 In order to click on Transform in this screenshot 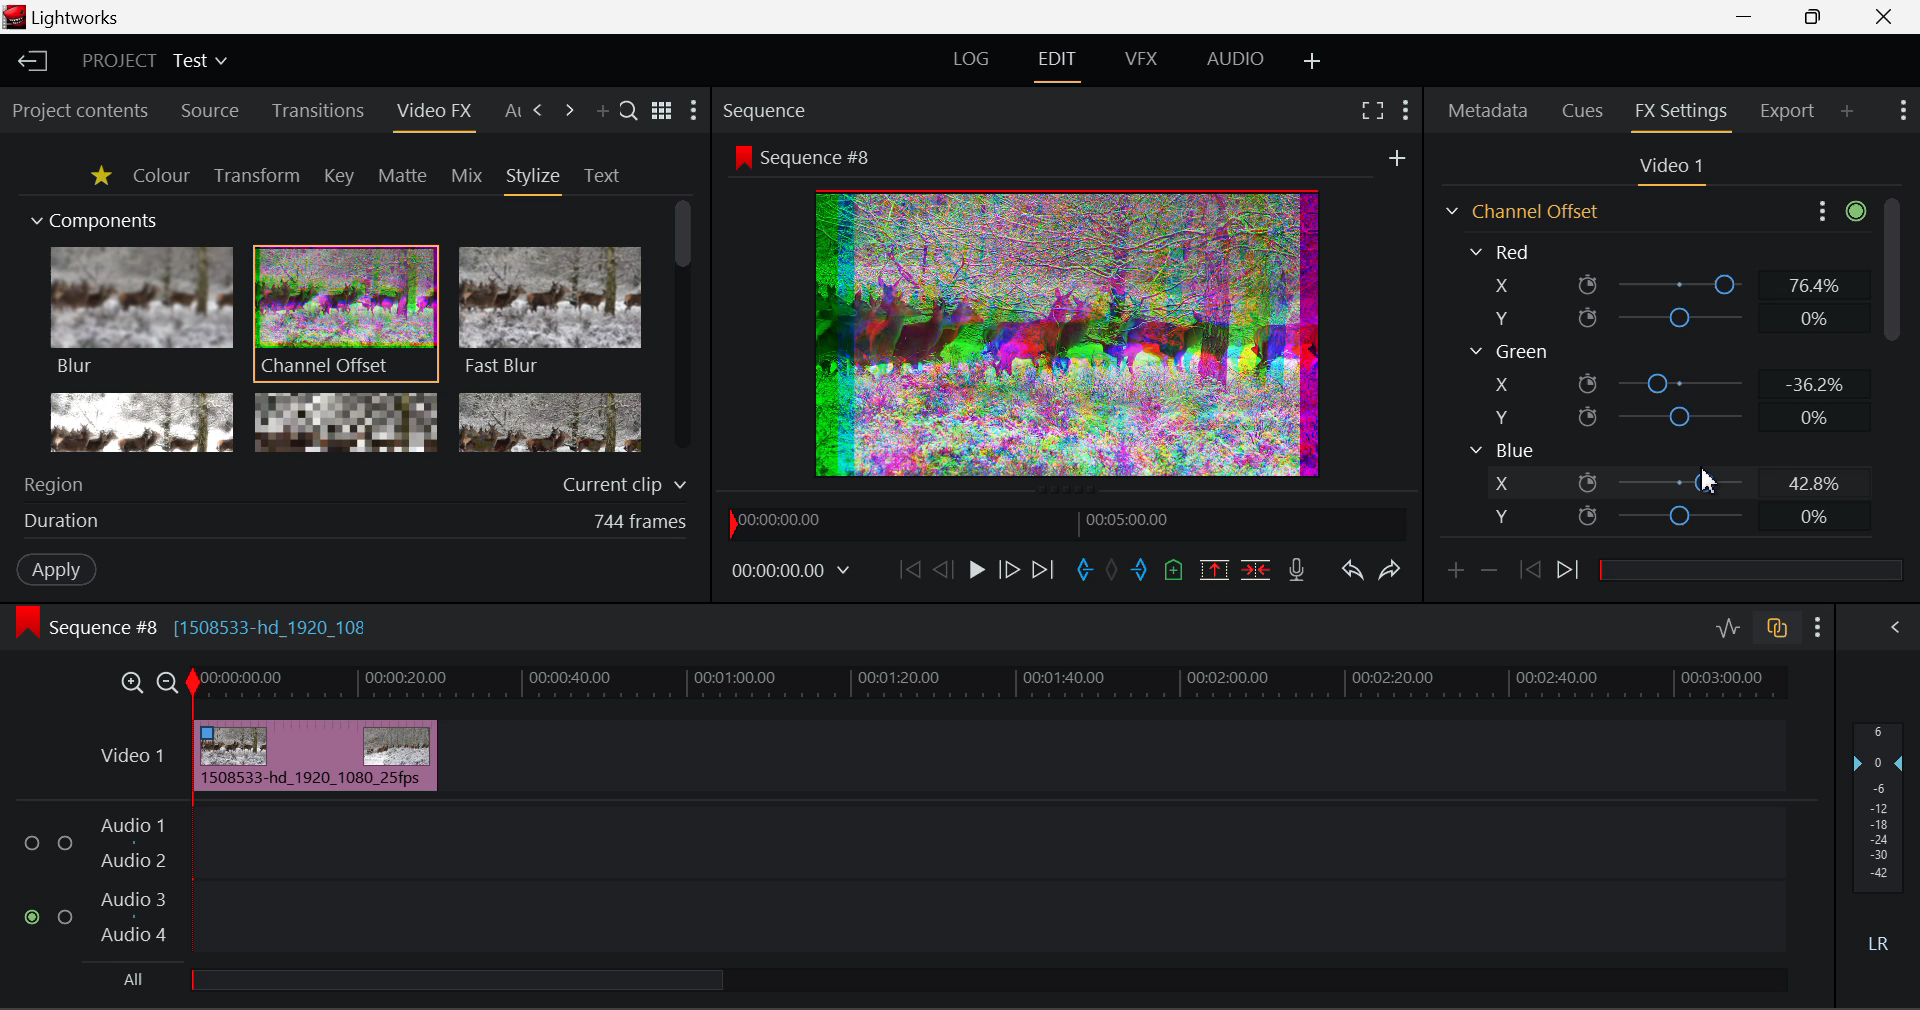, I will do `click(256, 176)`.